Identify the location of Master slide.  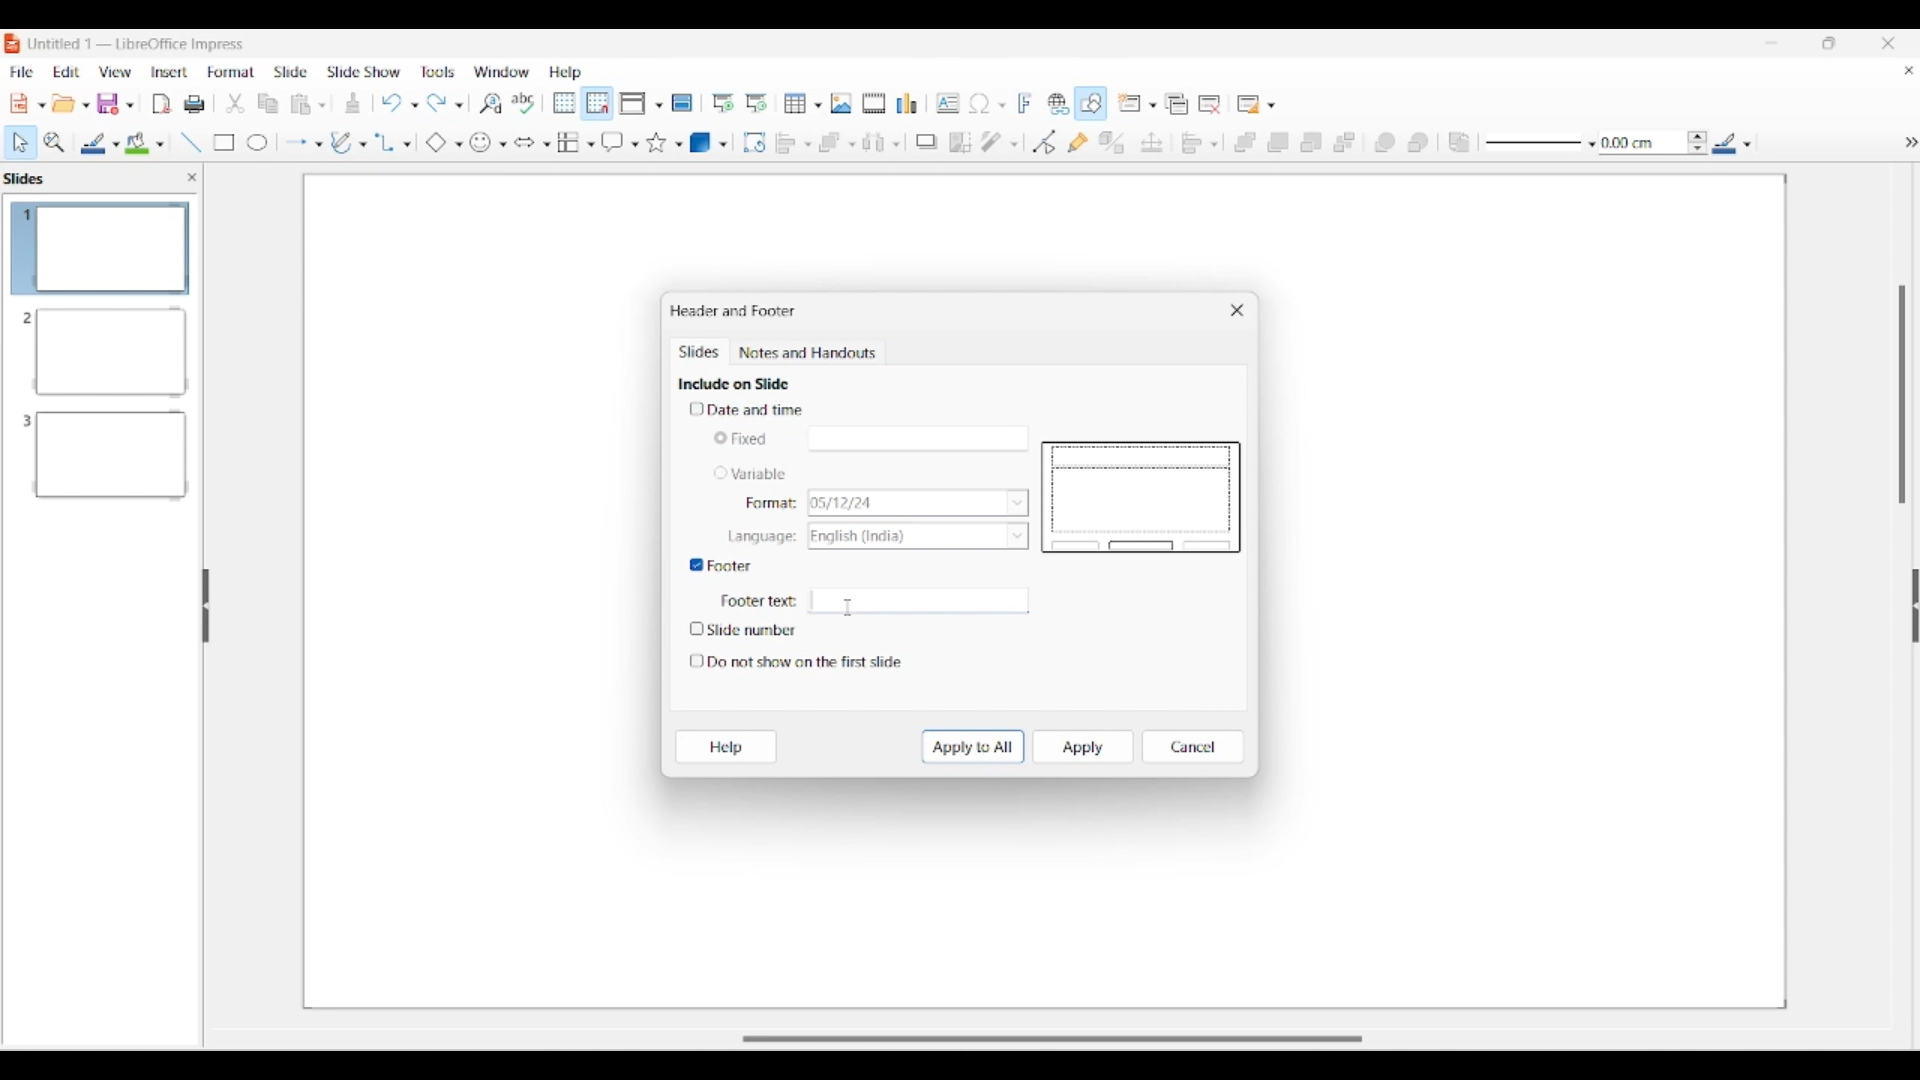
(682, 102).